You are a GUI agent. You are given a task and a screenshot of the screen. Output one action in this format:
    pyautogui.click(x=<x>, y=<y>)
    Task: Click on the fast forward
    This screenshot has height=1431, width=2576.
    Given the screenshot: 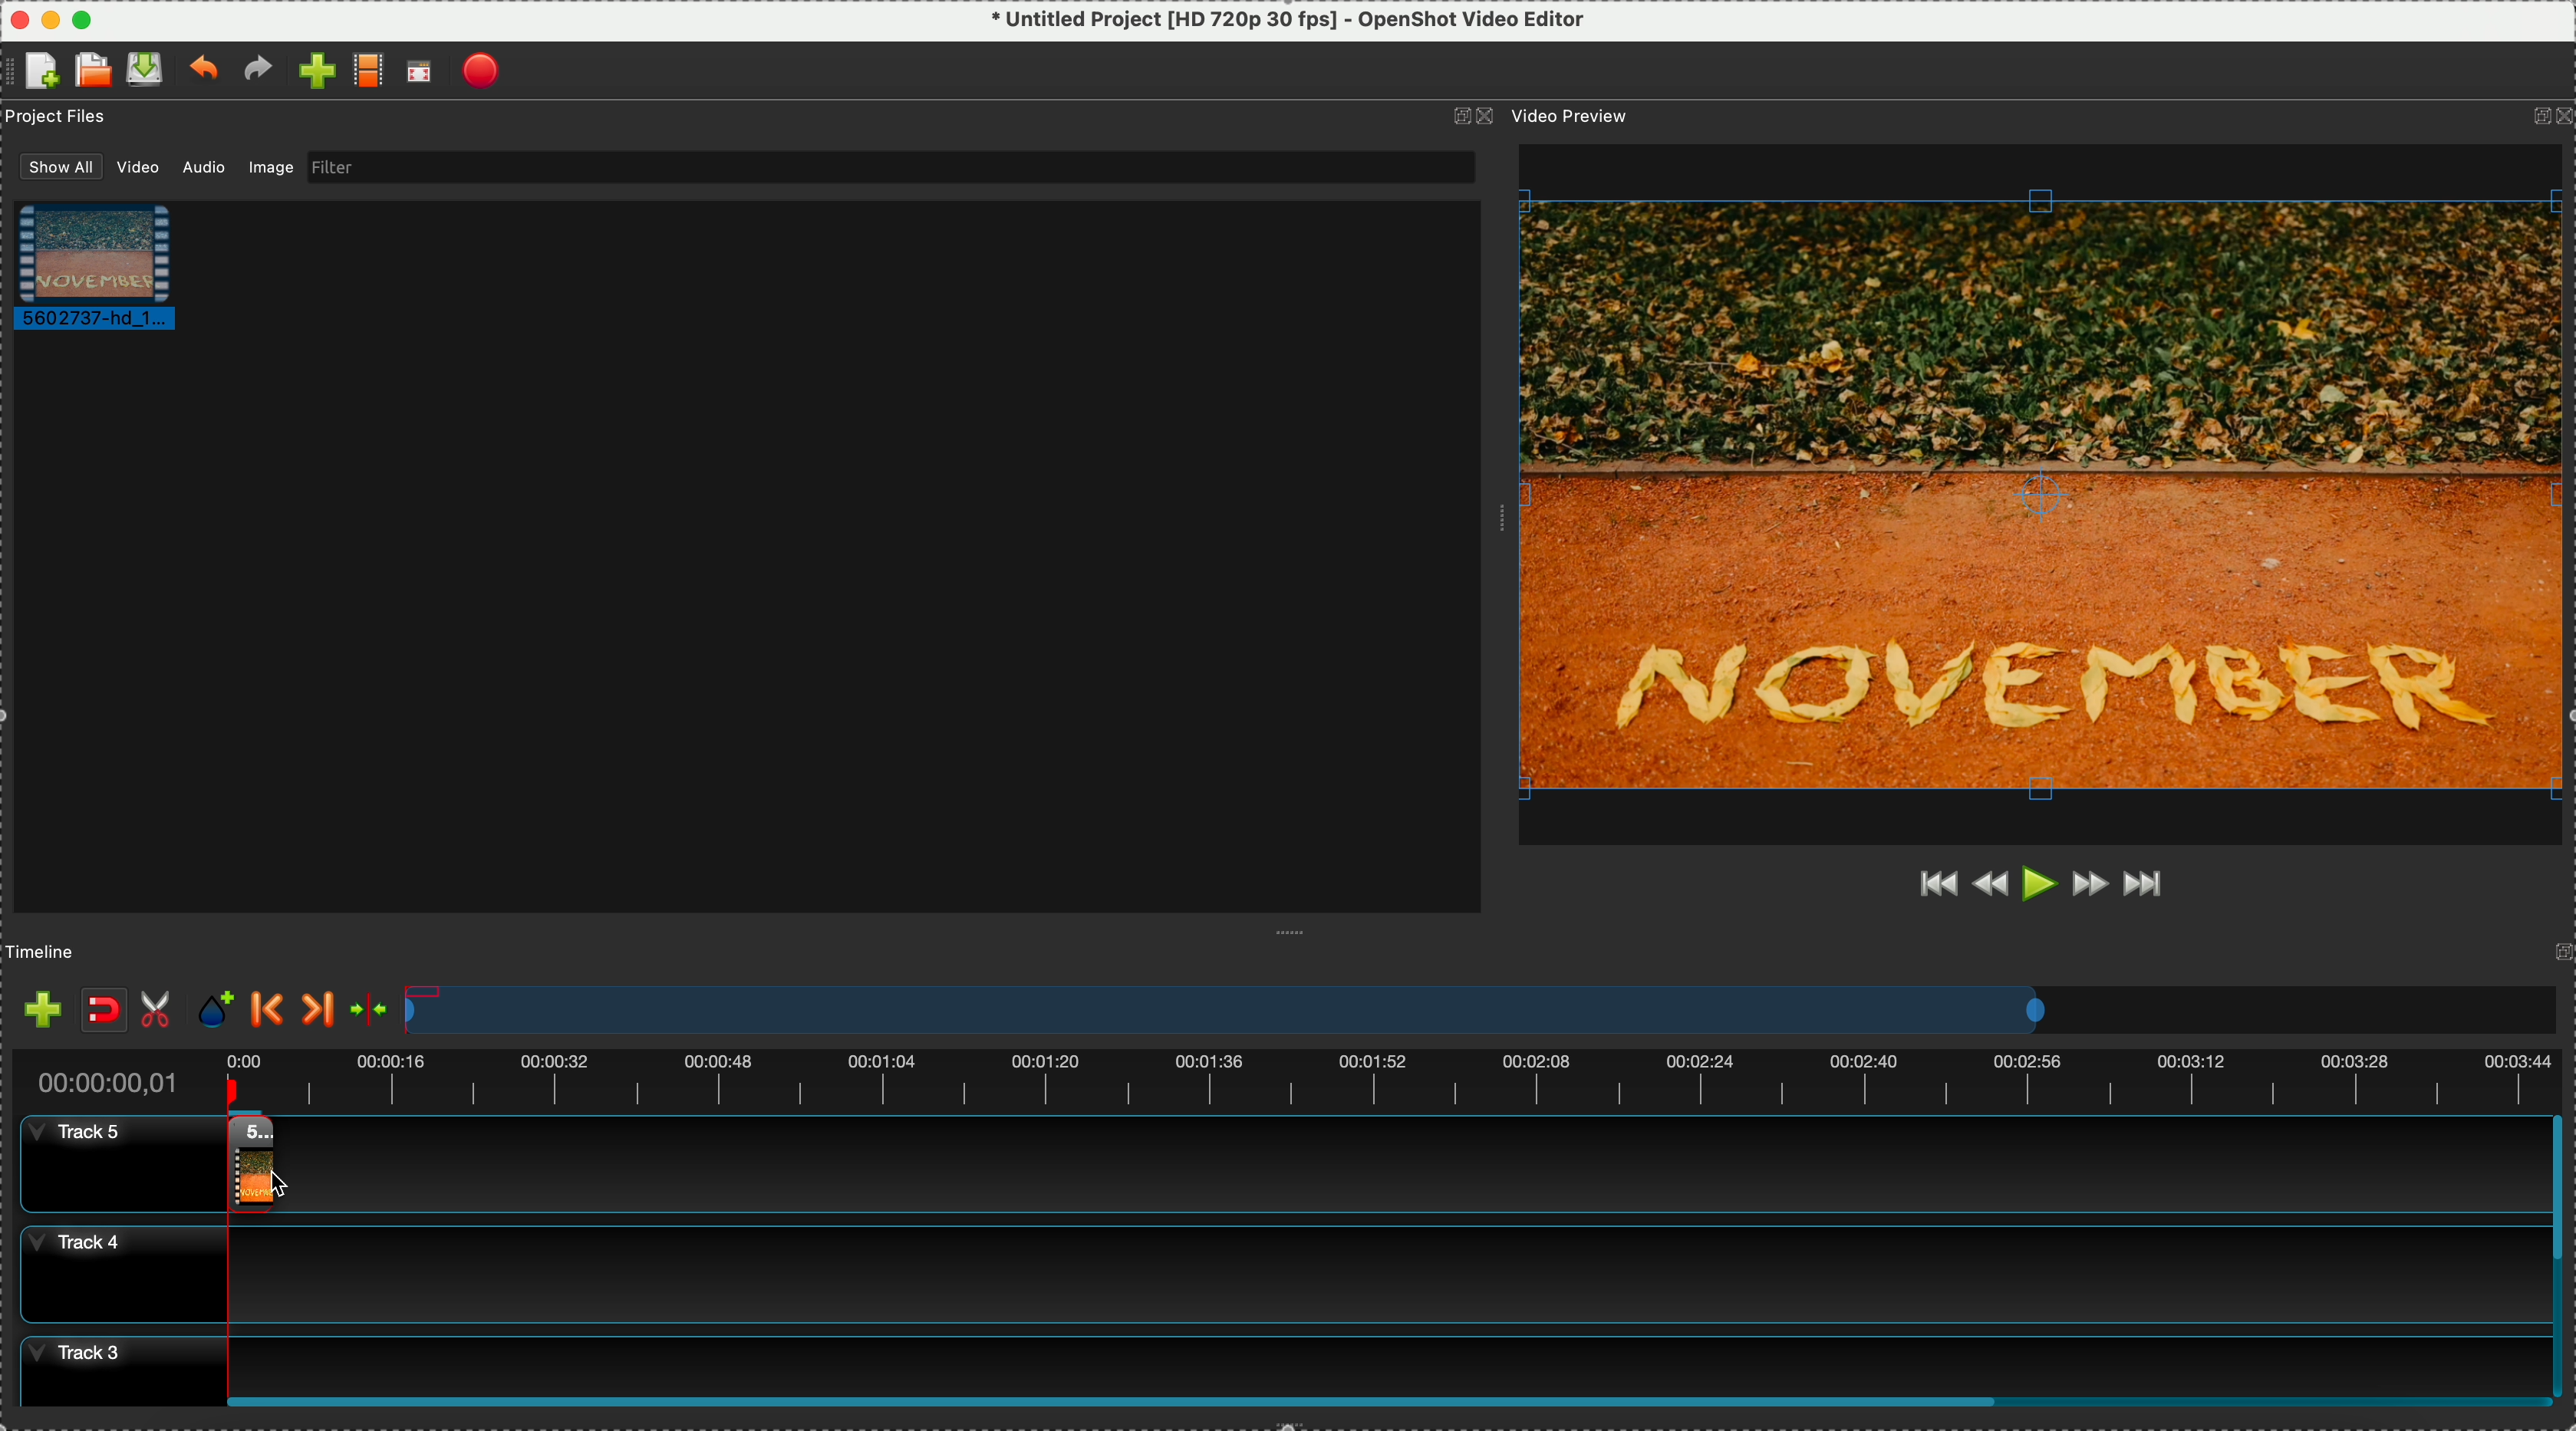 What is the action you would take?
    pyautogui.click(x=2090, y=889)
    